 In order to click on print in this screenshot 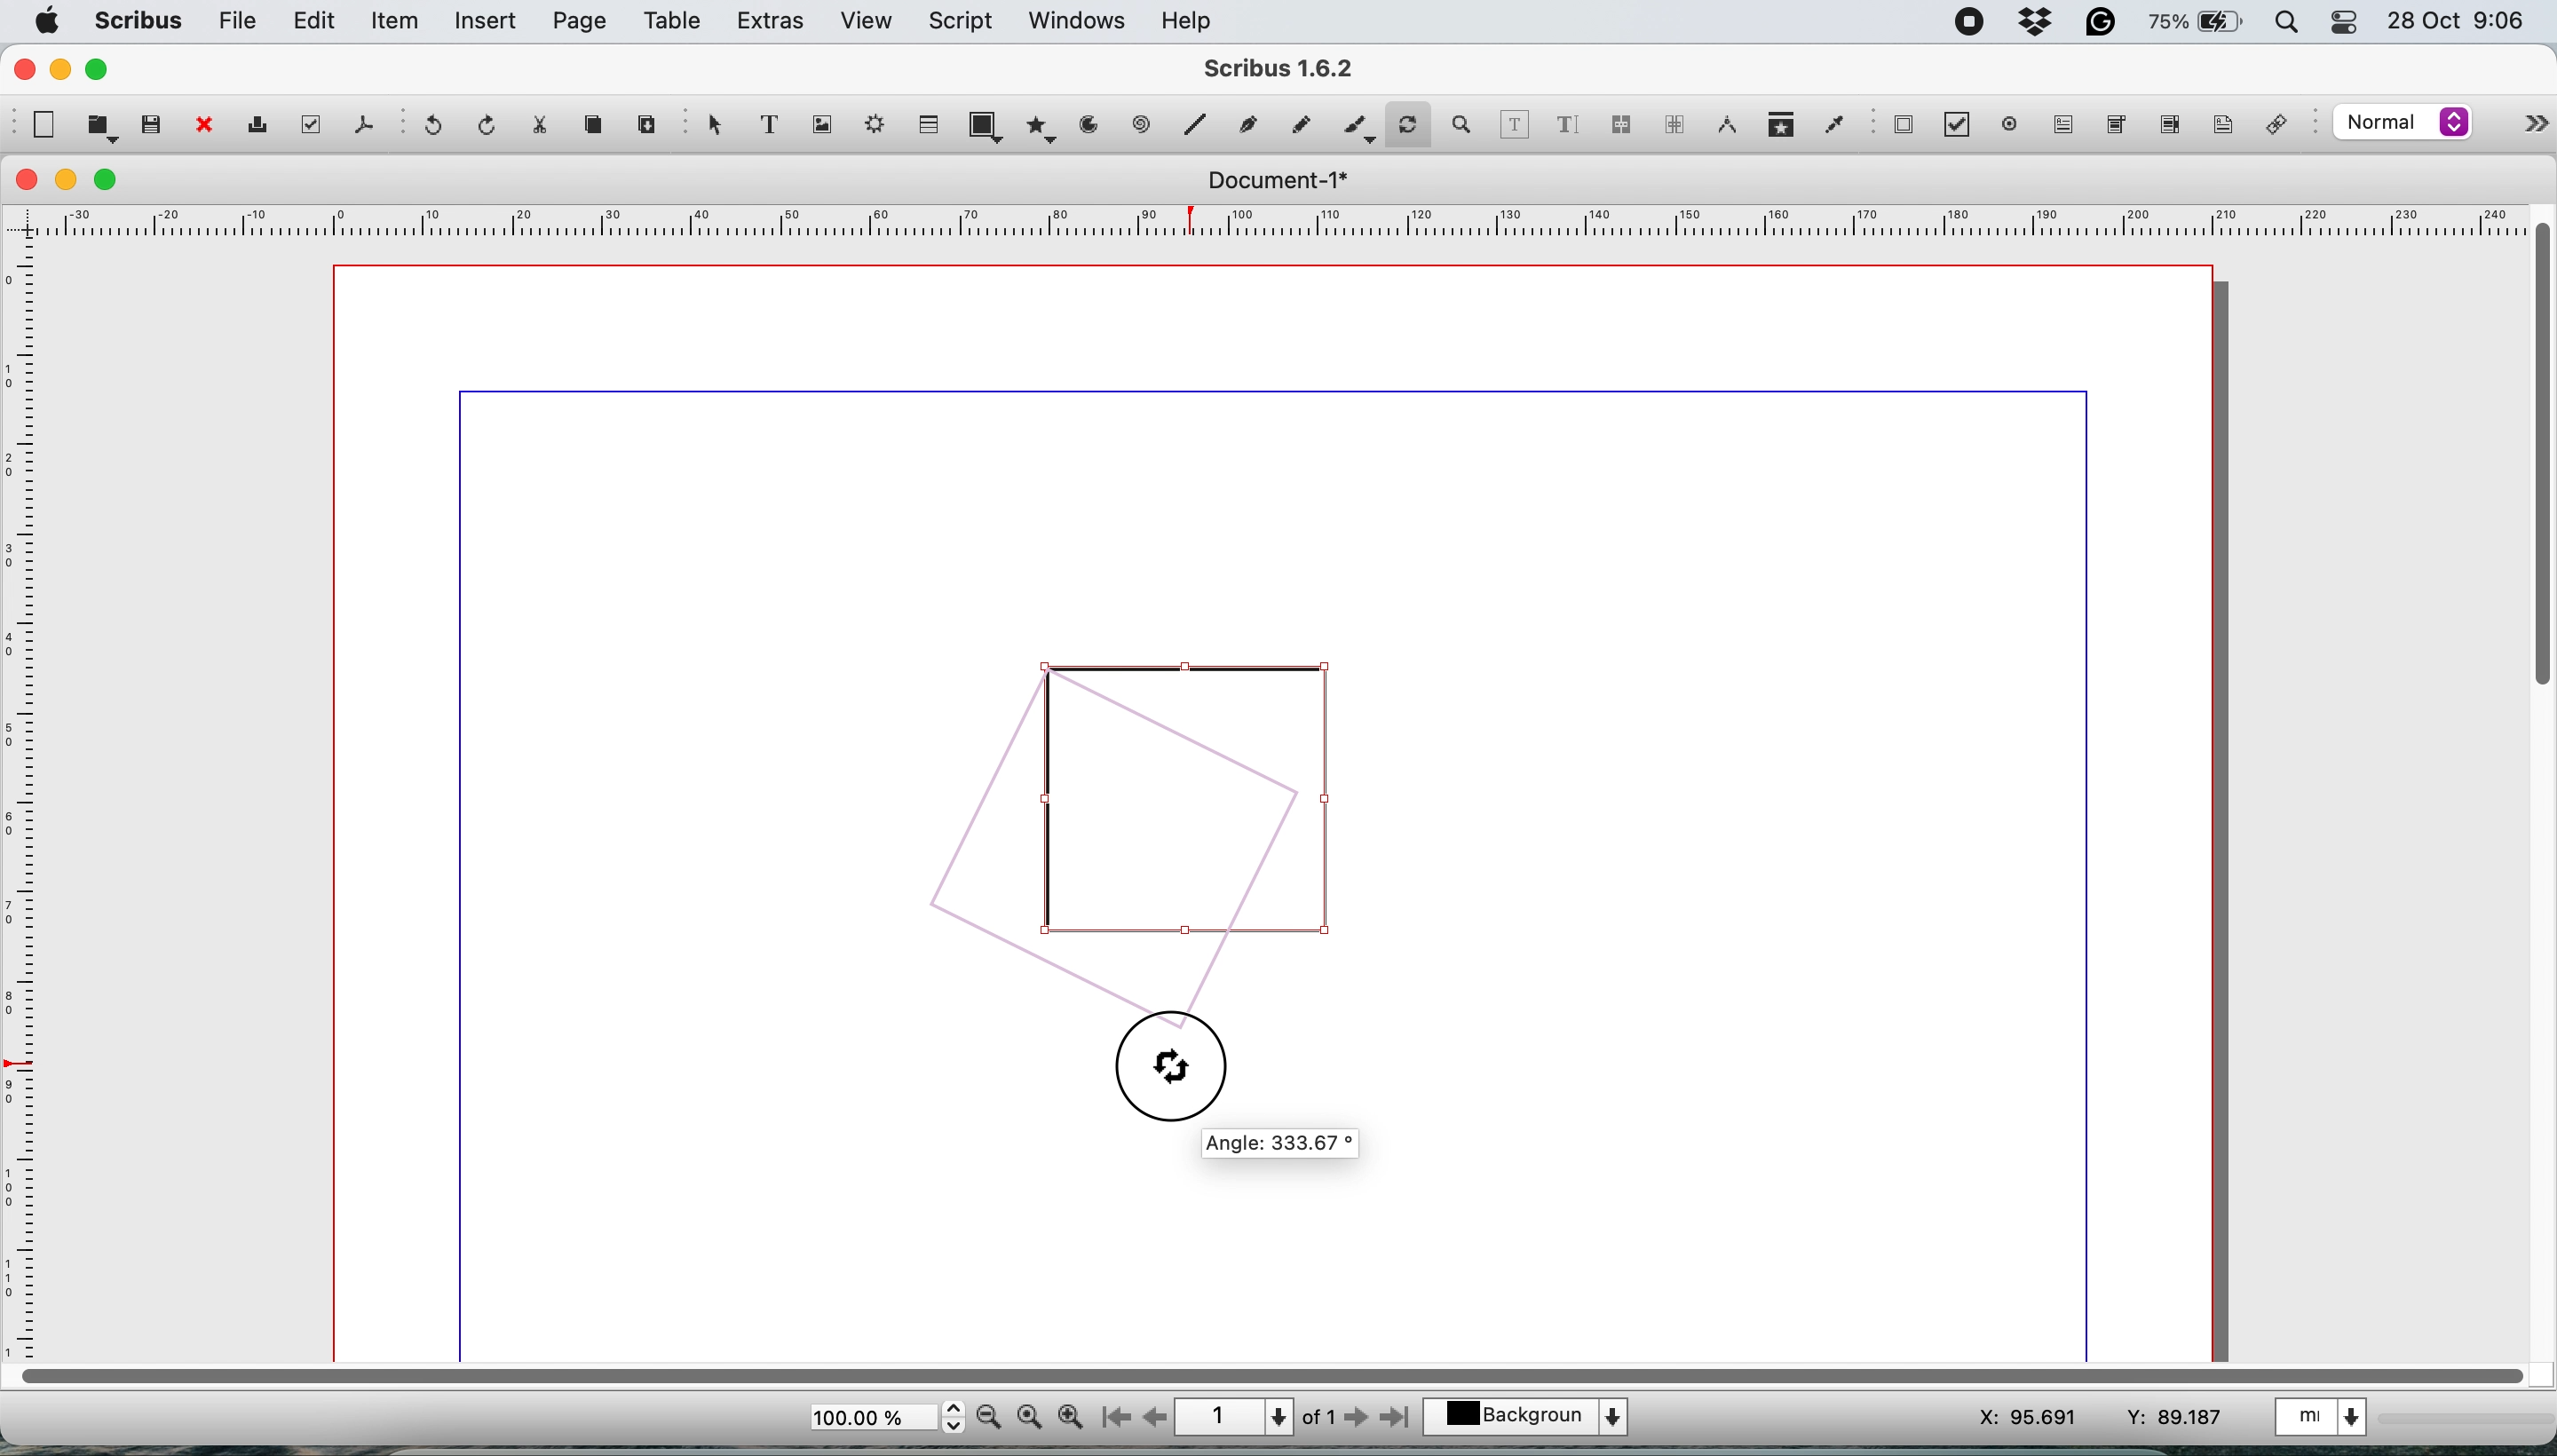, I will do `click(265, 126)`.